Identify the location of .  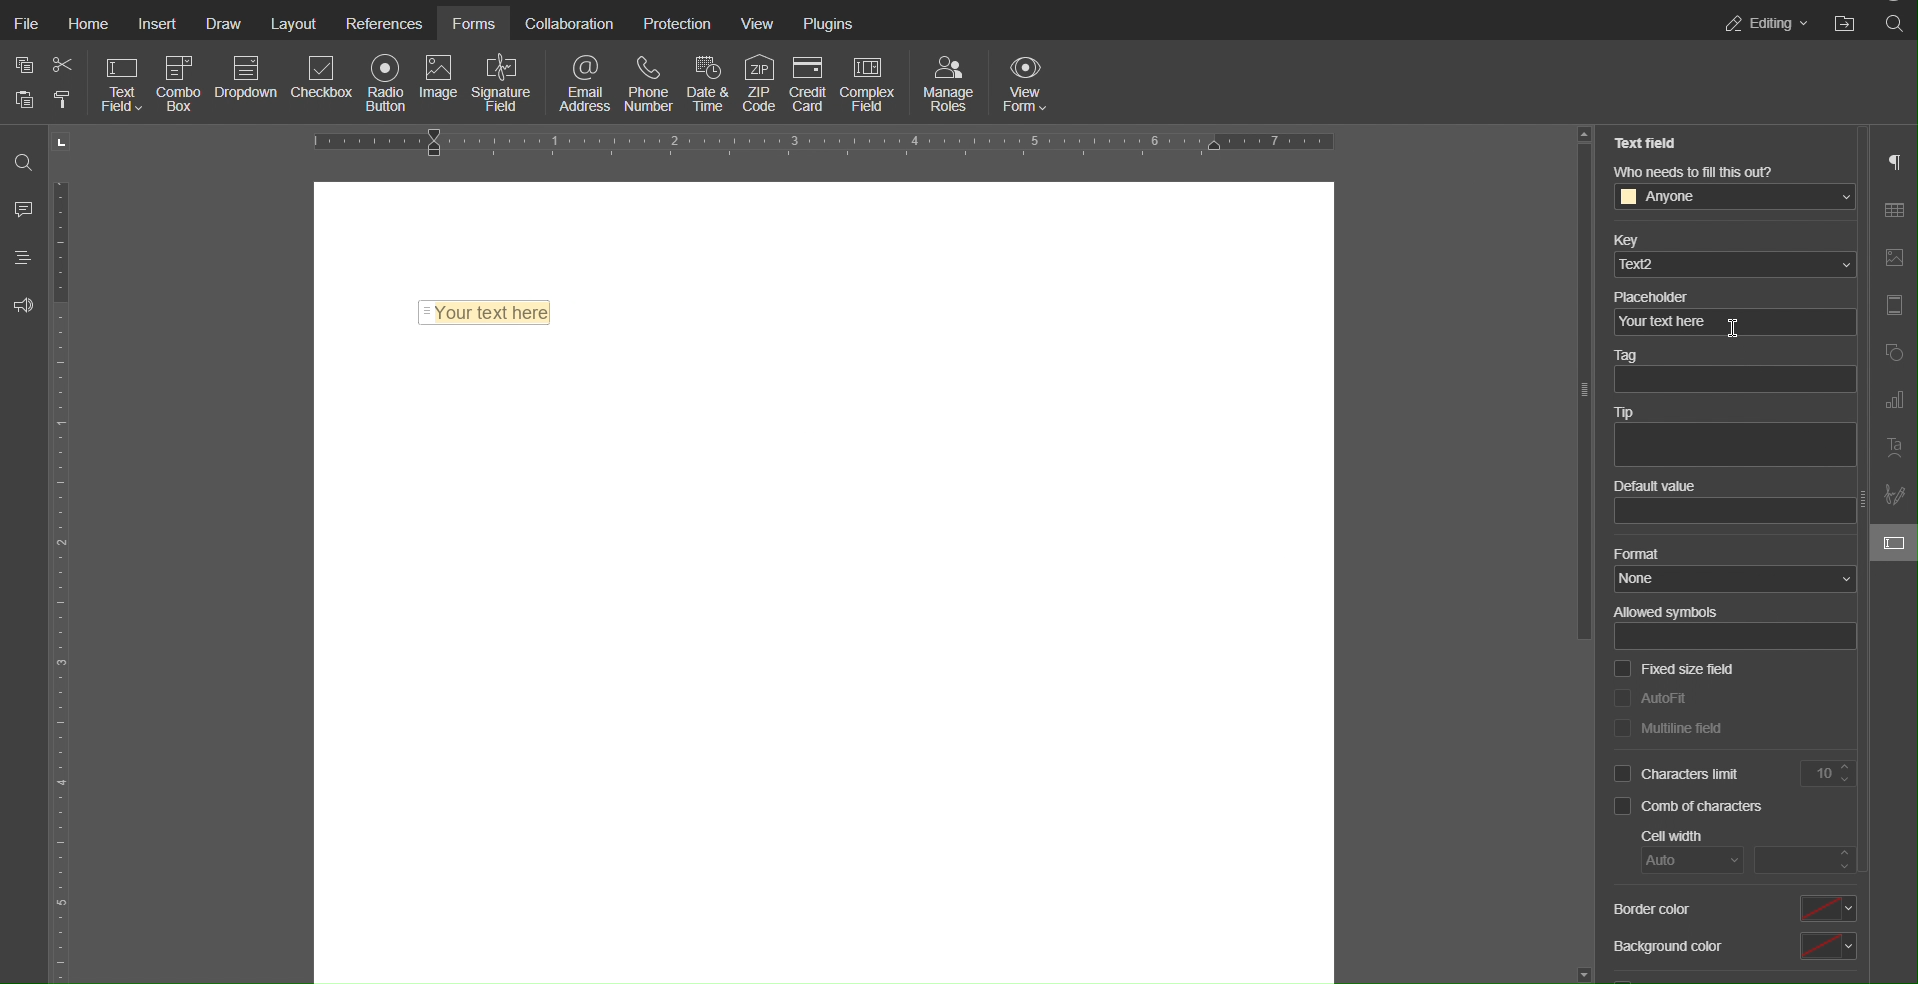
(1574, 391).